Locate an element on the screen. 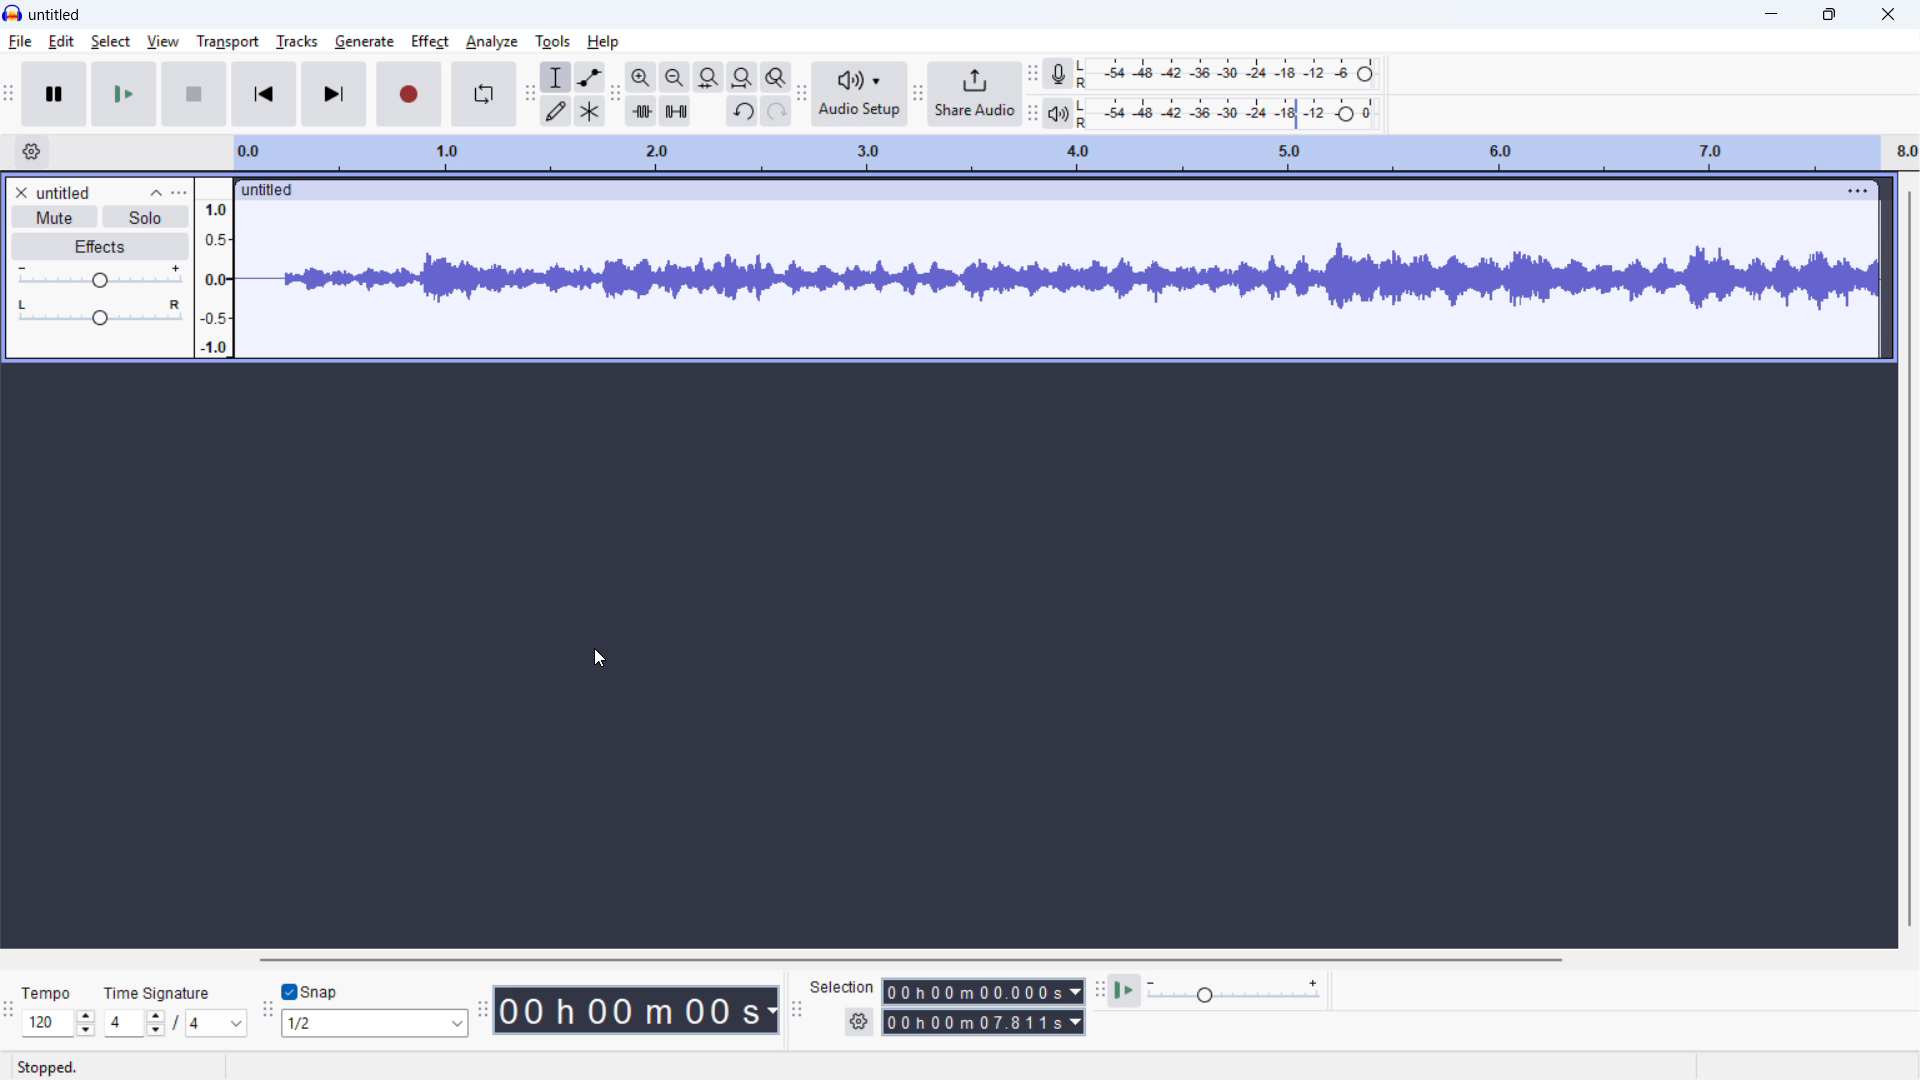  file is located at coordinates (20, 42).